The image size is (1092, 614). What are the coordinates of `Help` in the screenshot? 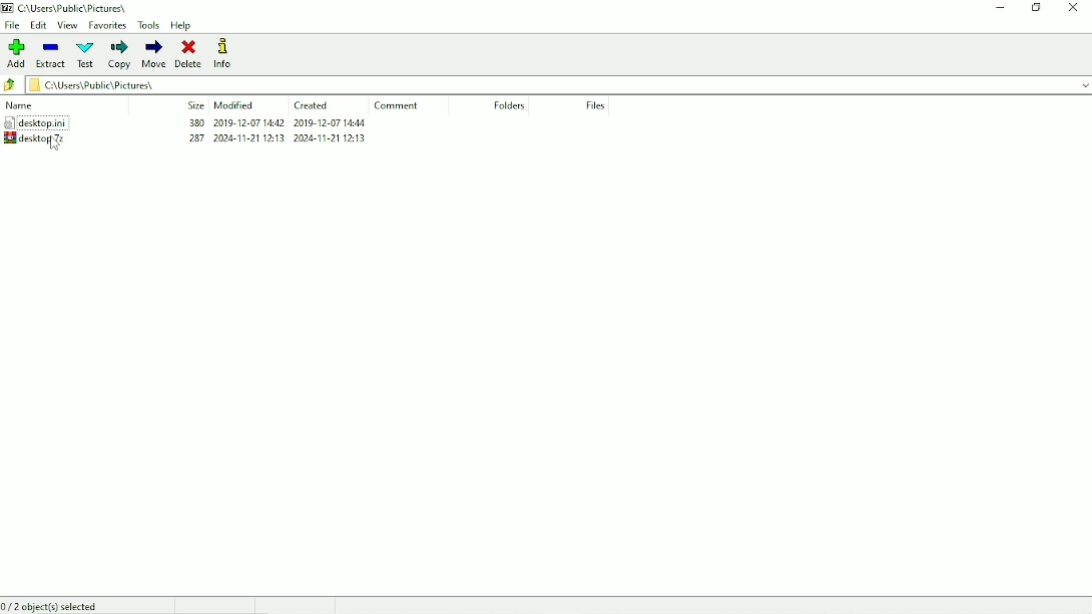 It's located at (181, 26).